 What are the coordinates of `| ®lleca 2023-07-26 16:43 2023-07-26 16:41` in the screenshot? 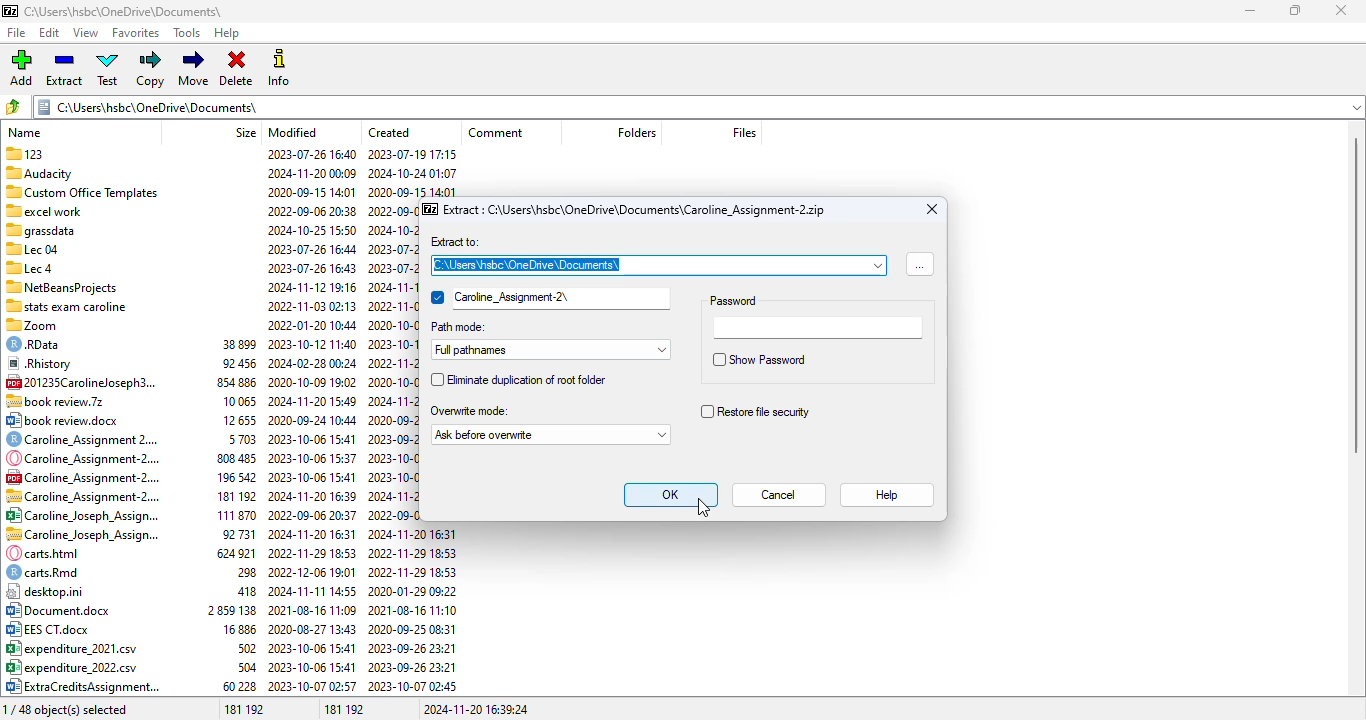 It's located at (211, 267).